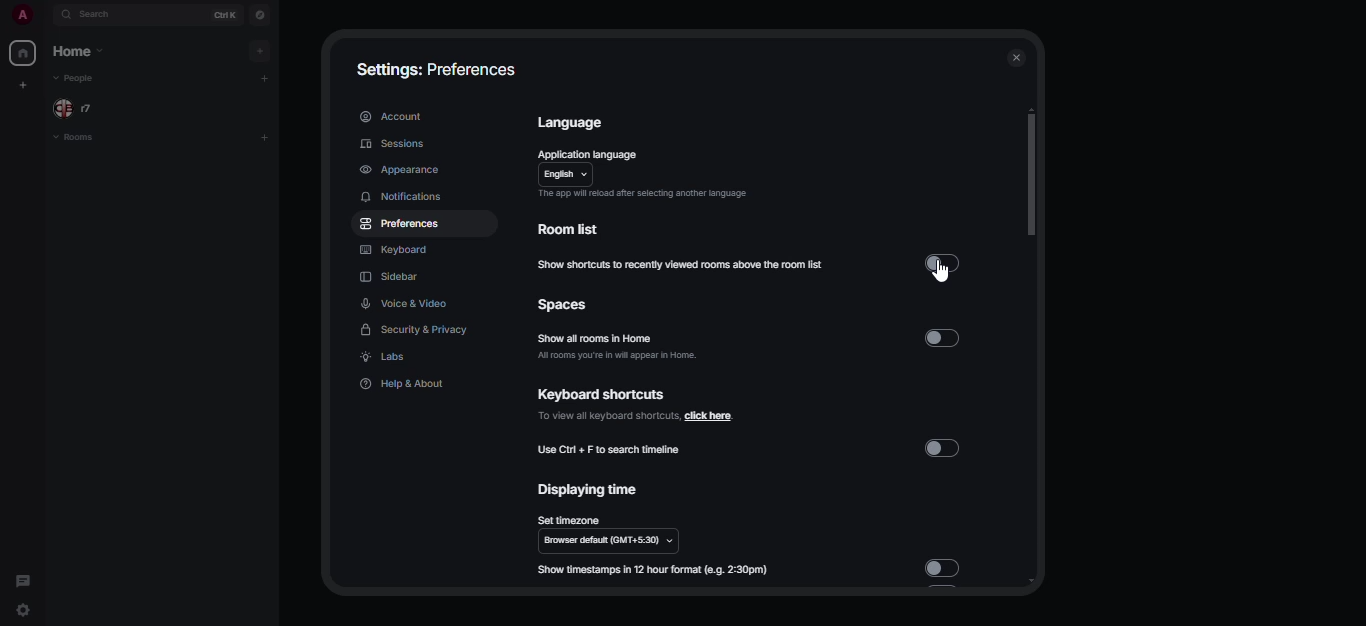  I want to click on disabled, so click(944, 447).